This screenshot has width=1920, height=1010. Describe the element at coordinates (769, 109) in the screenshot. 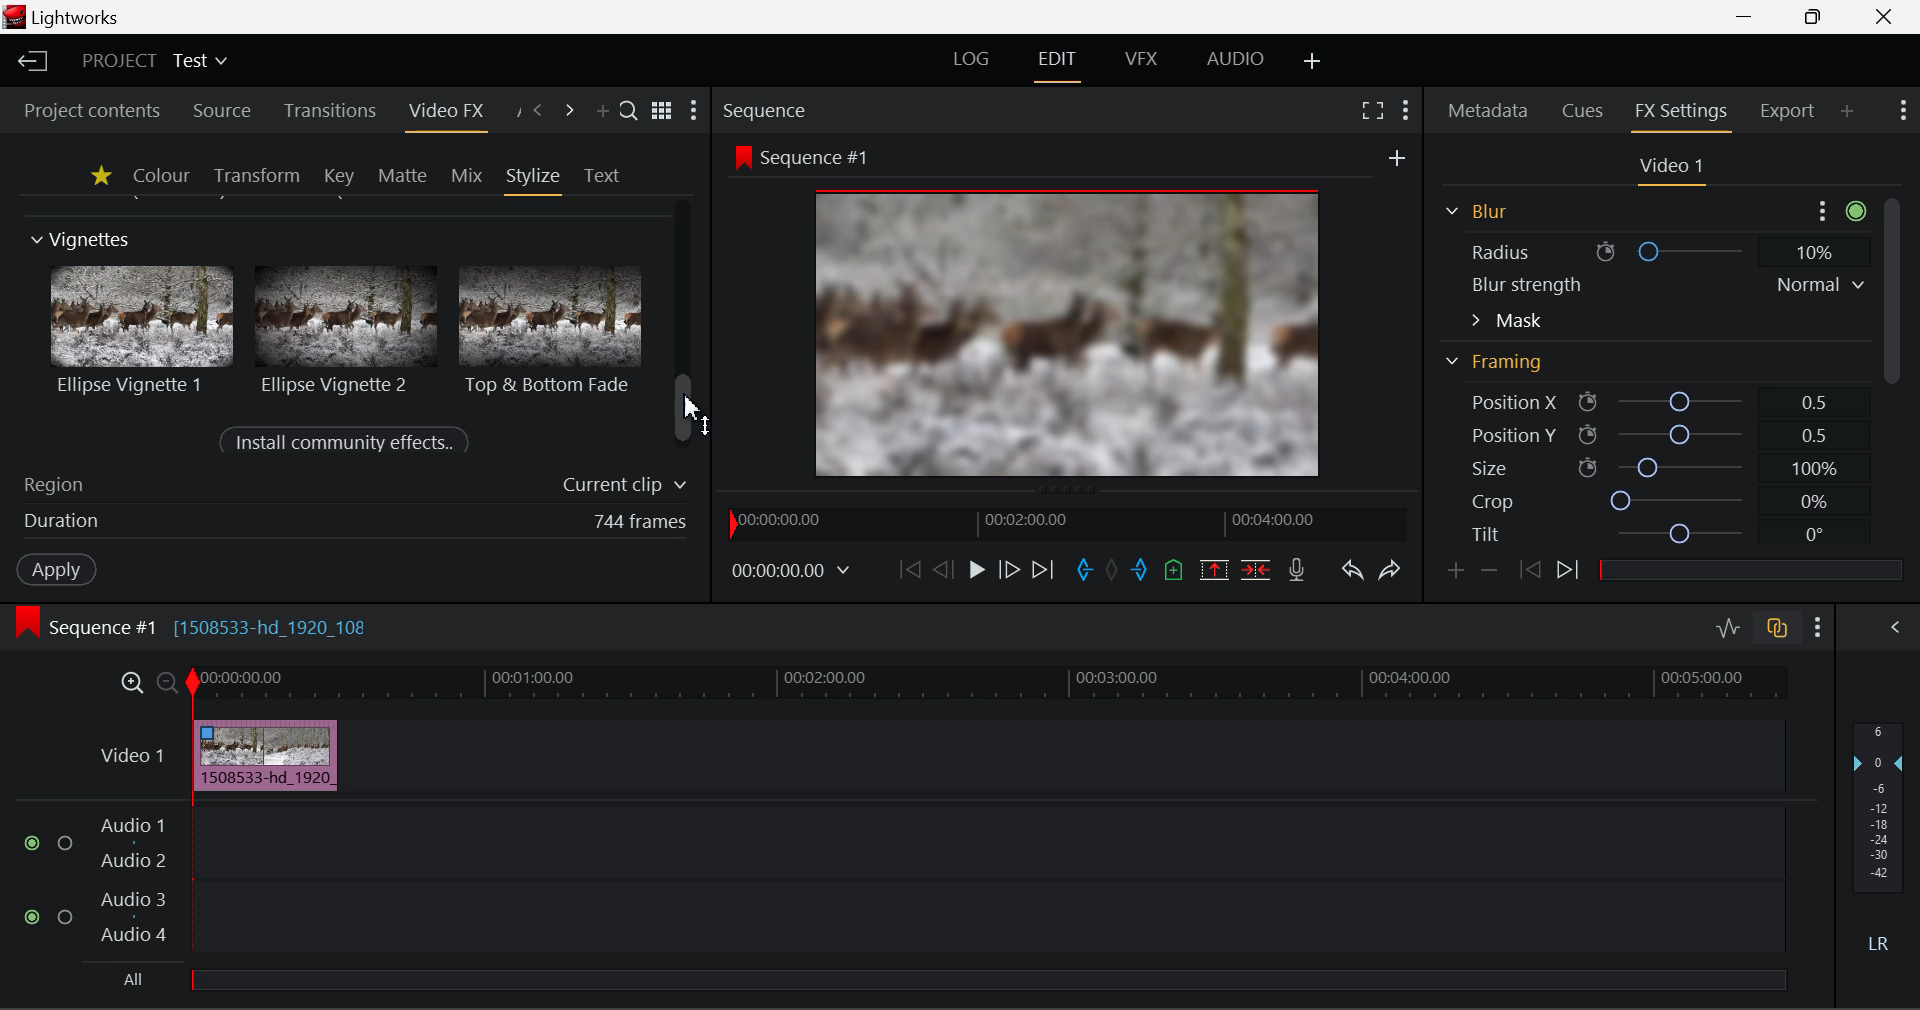

I see `Sequence Preview Section` at that location.